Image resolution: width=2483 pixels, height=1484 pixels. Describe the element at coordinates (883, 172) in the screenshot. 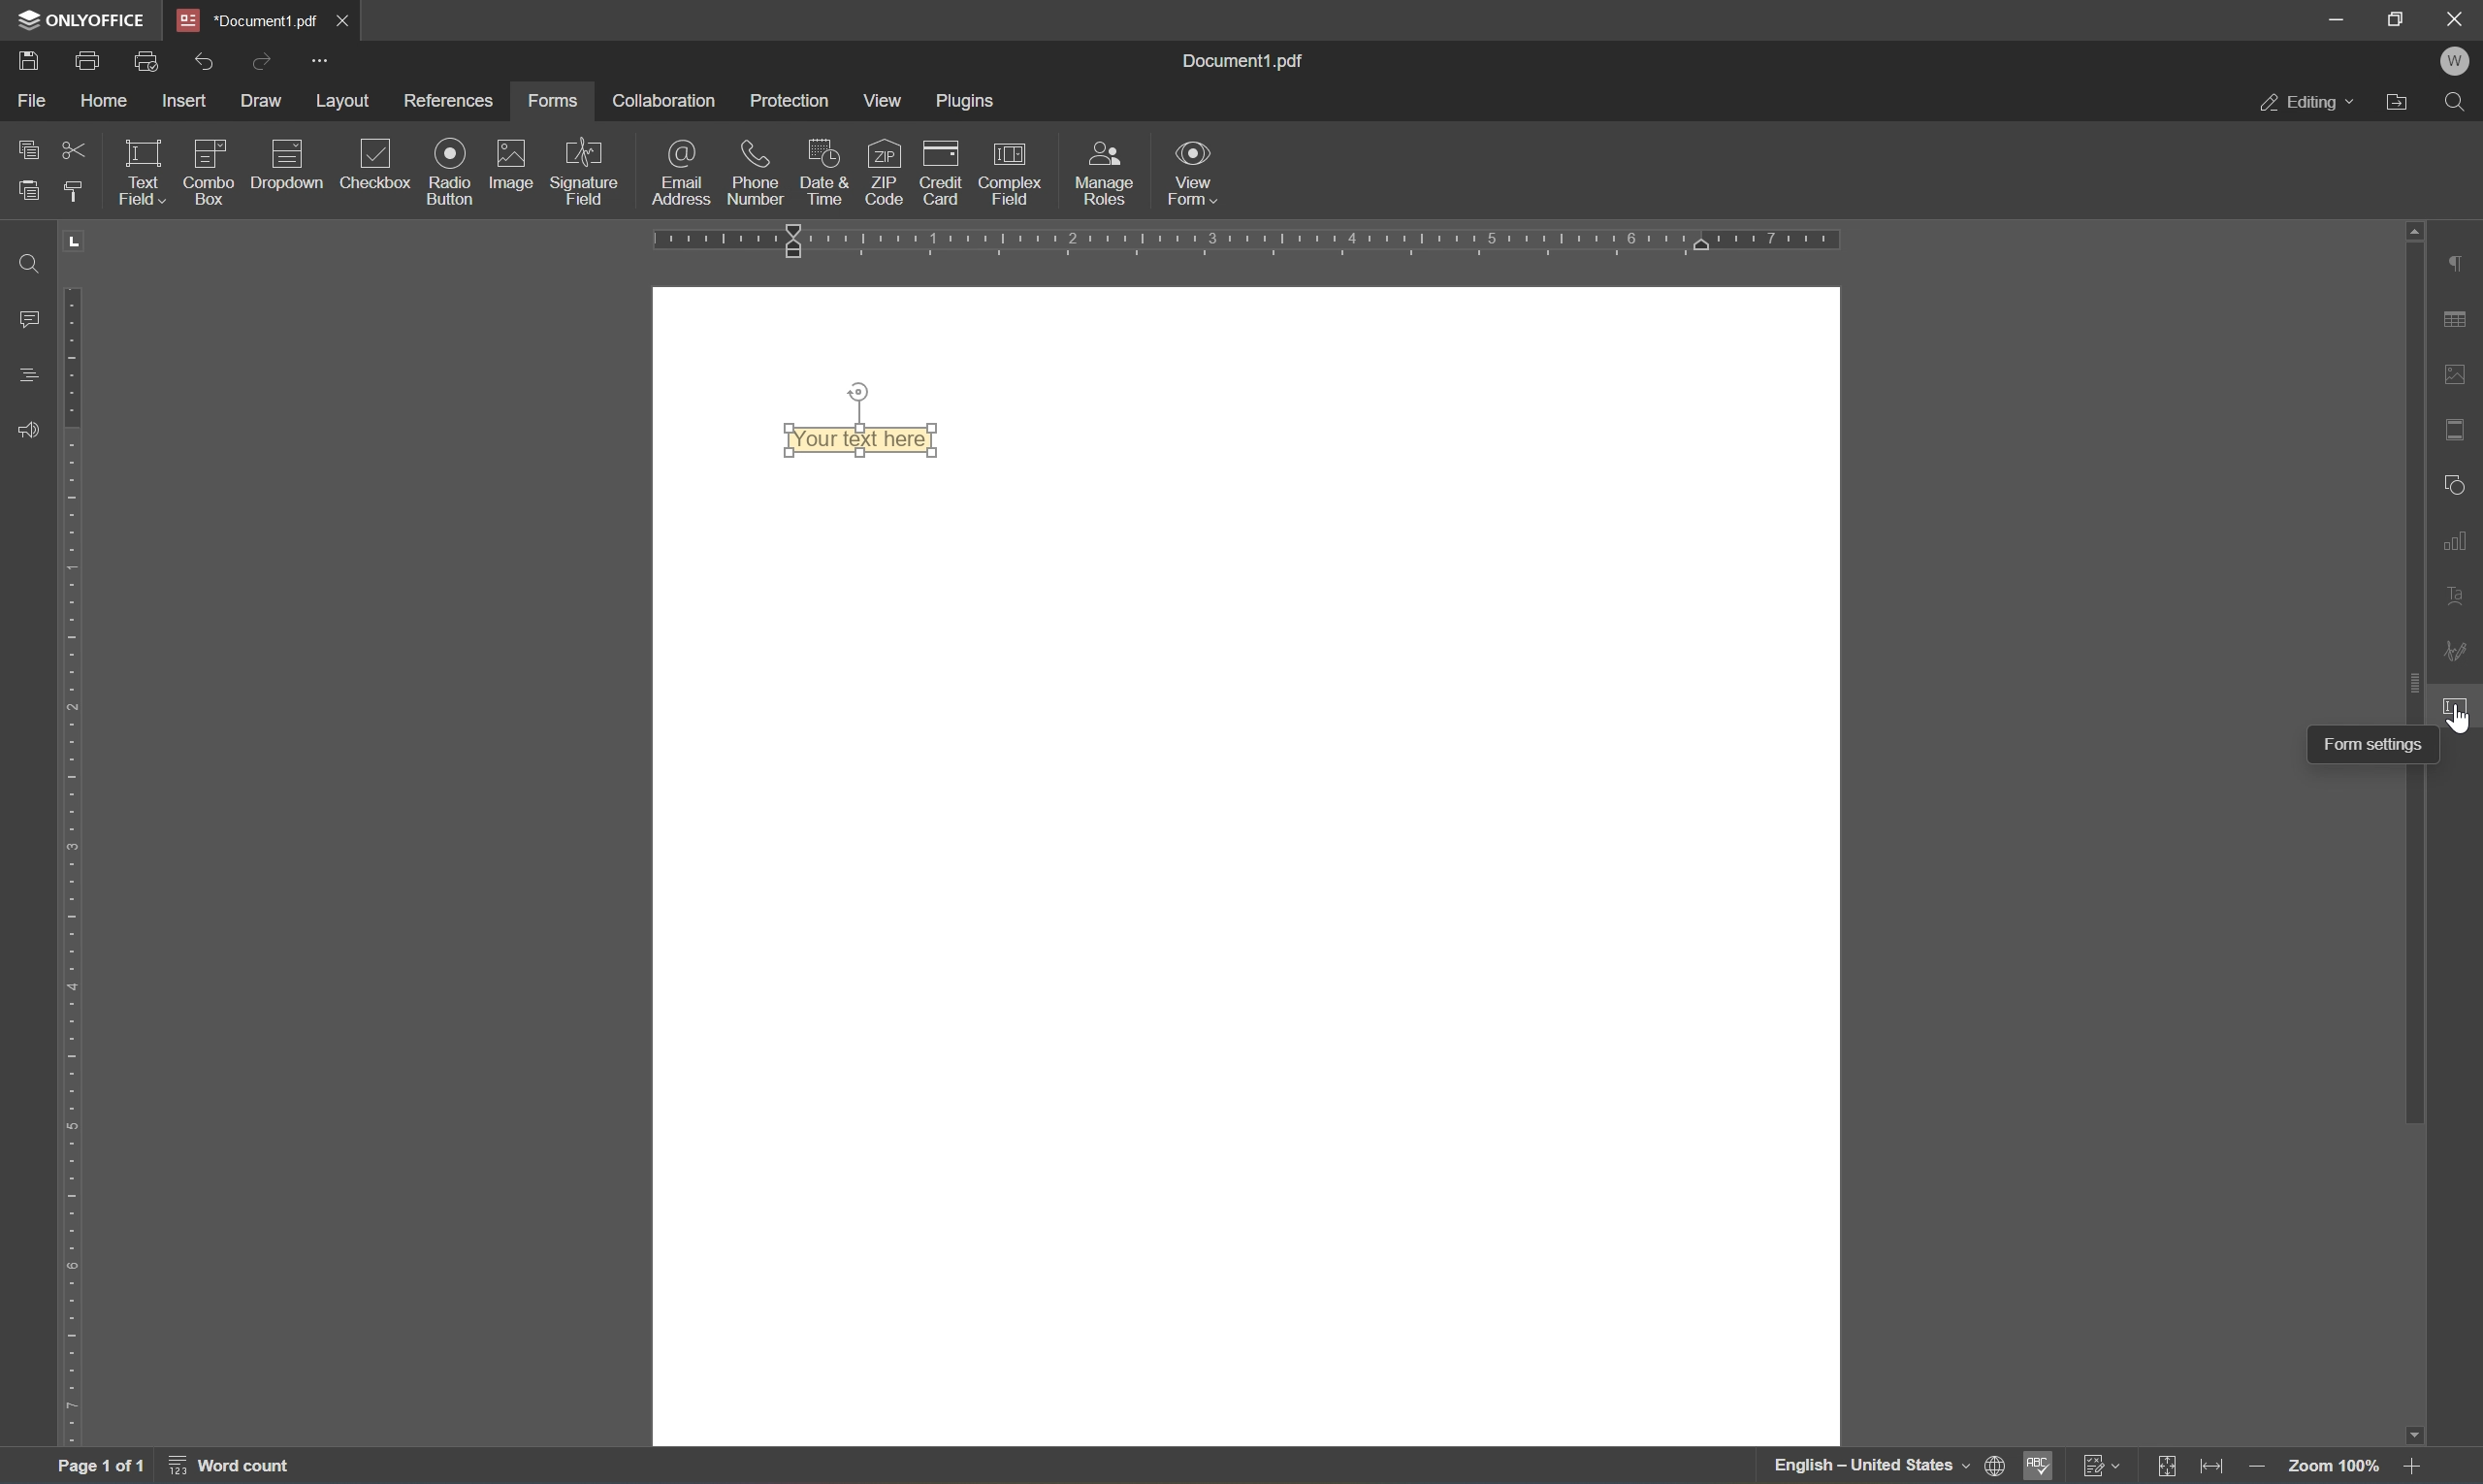

I see `zip code` at that location.